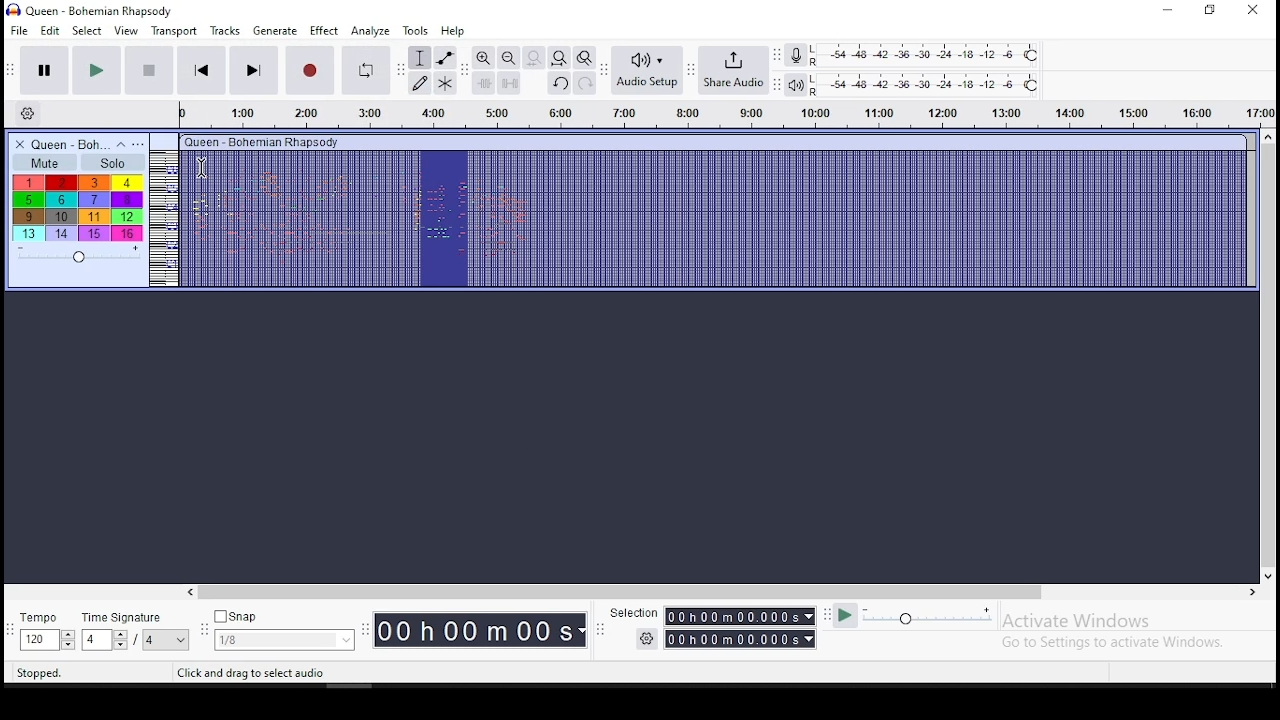  What do you see at coordinates (646, 639) in the screenshot?
I see `settings` at bounding box center [646, 639].